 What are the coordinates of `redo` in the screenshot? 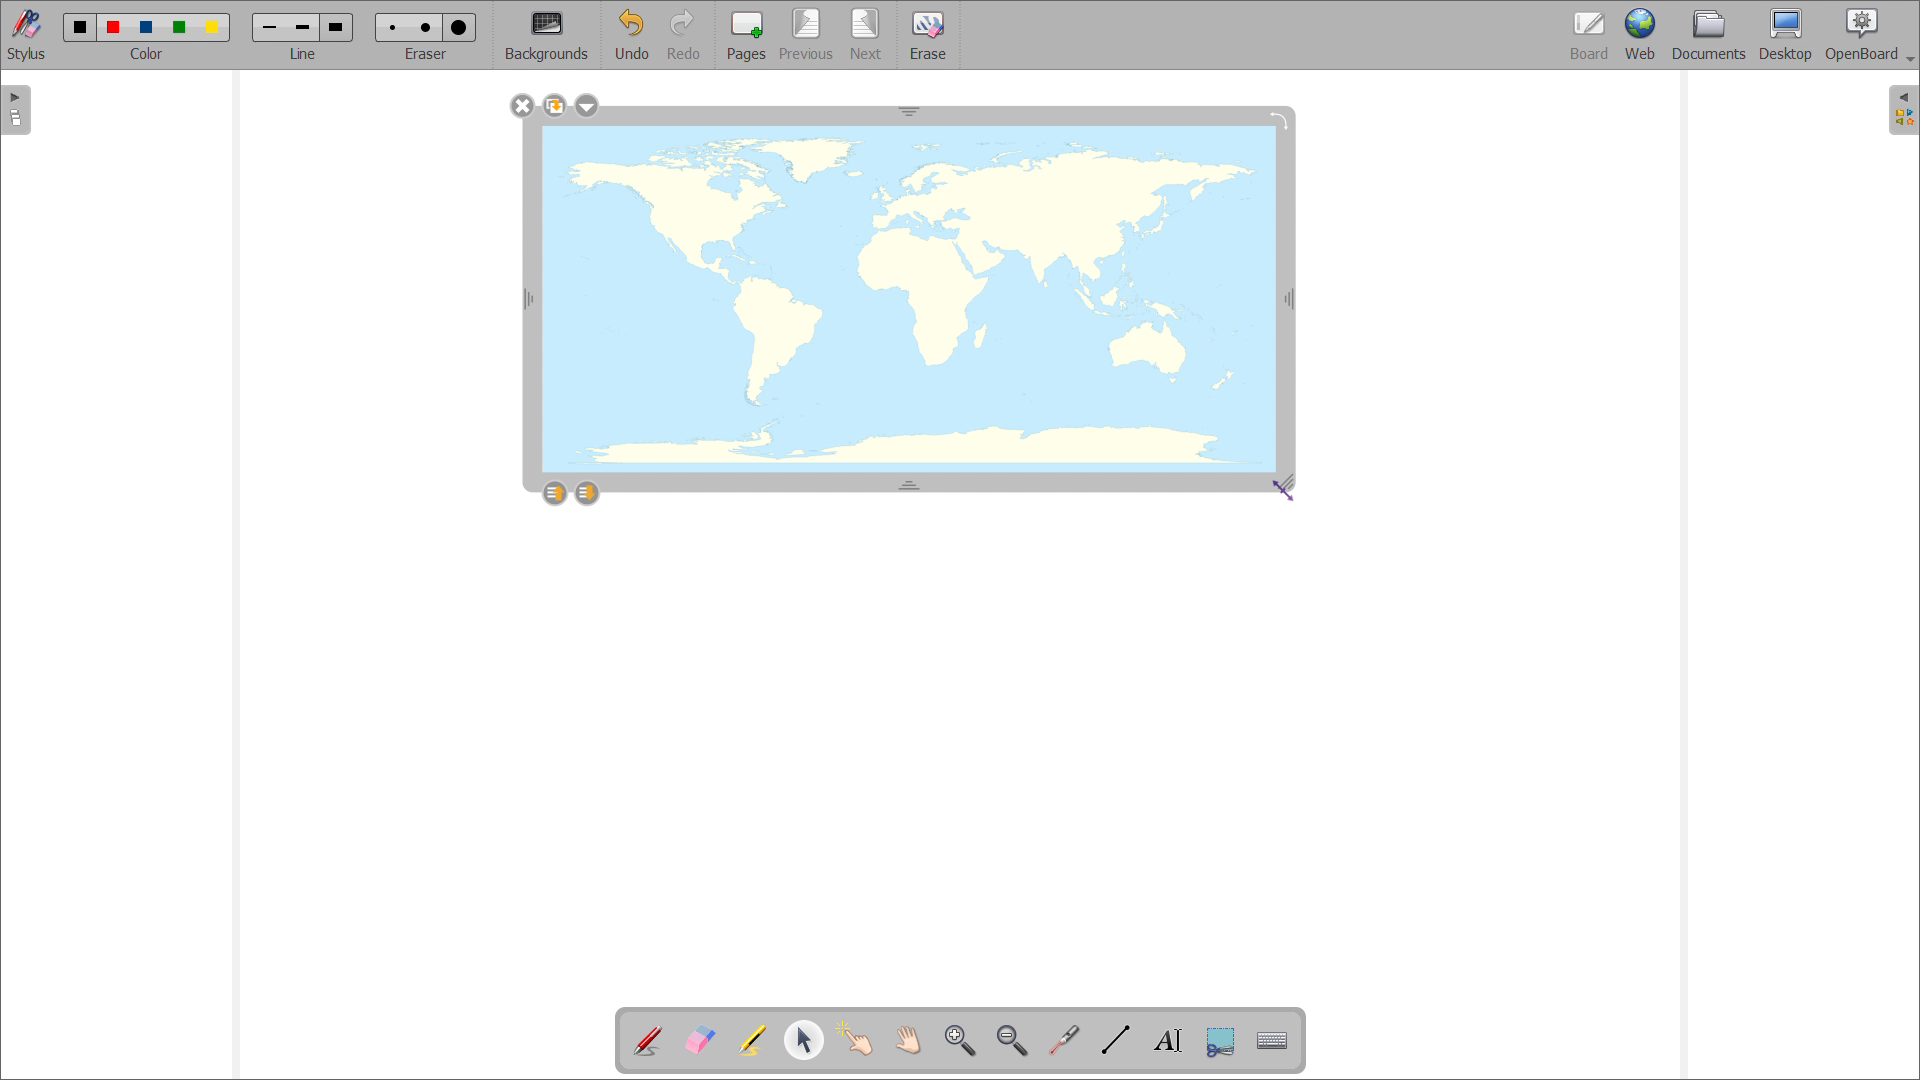 It's located at (683, 34).